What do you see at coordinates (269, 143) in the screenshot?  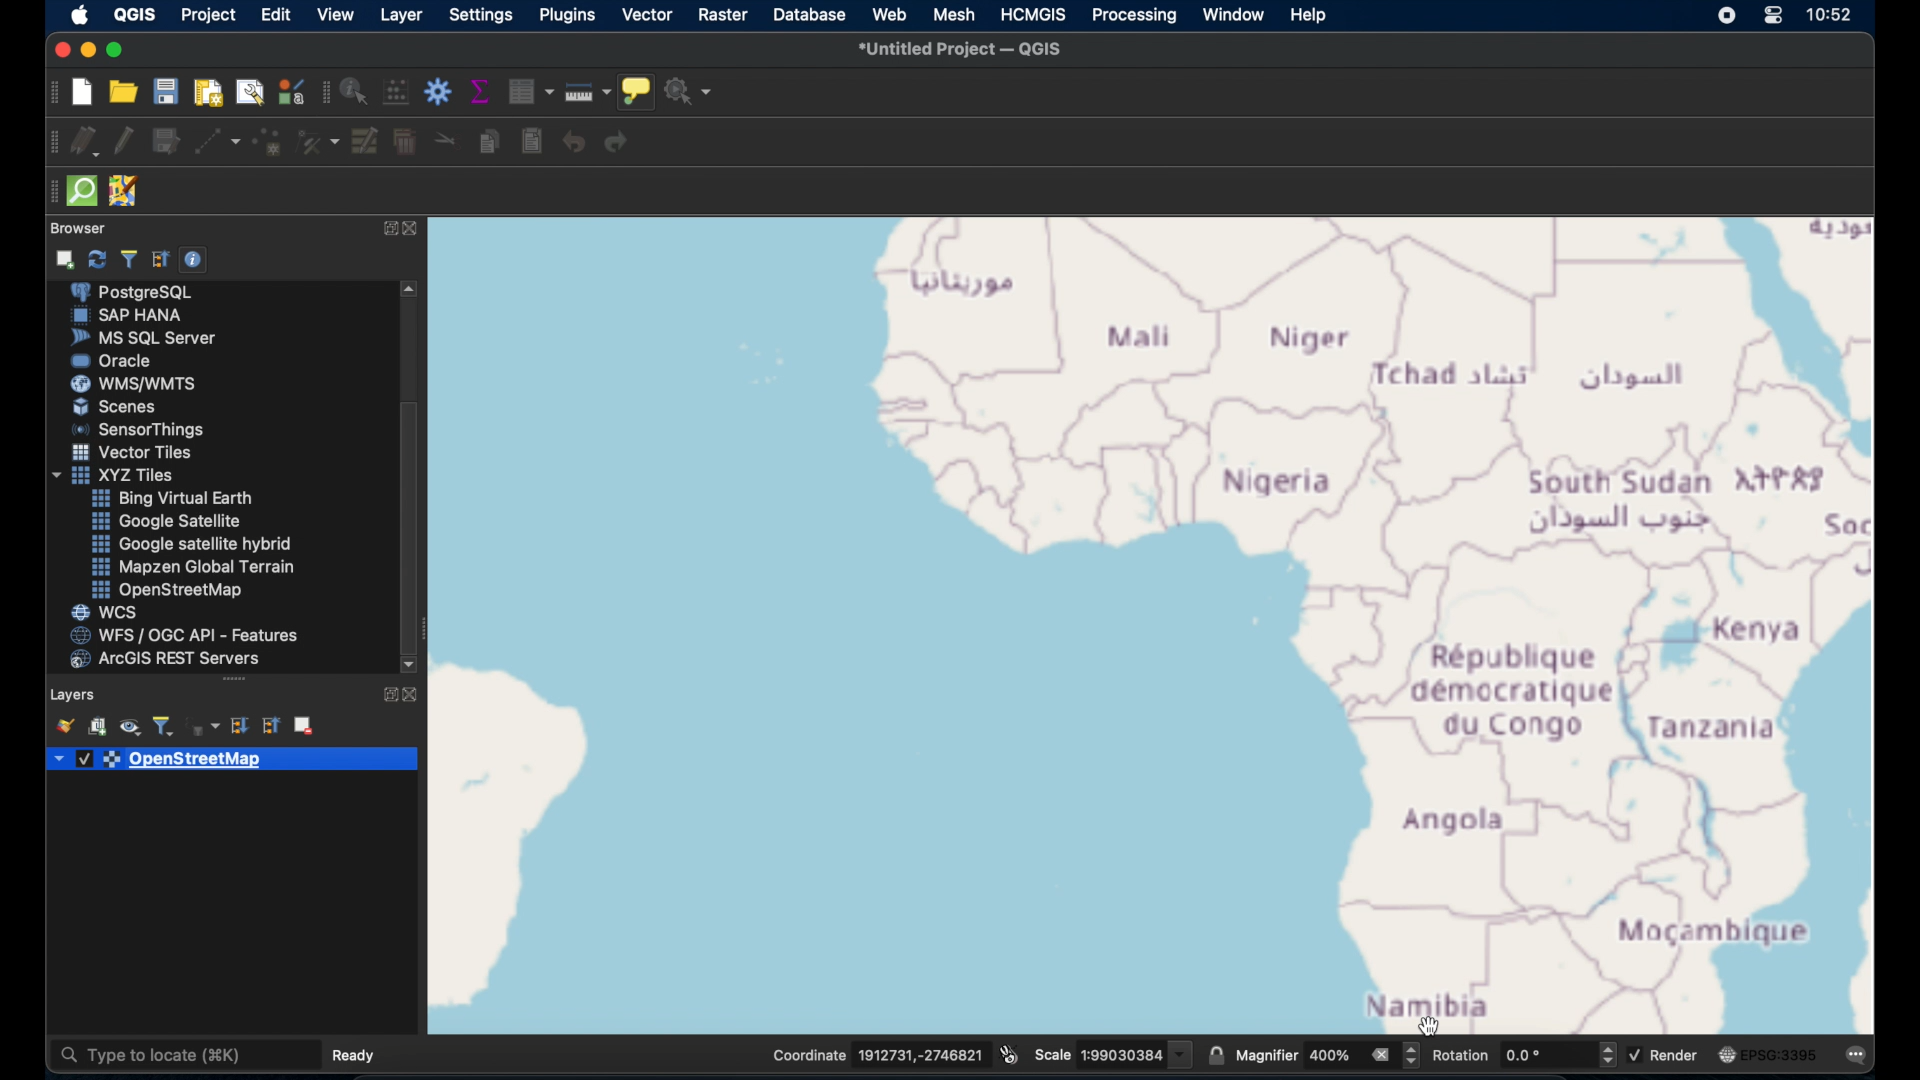 I see `add point feature` at bounding box center [269, 143].